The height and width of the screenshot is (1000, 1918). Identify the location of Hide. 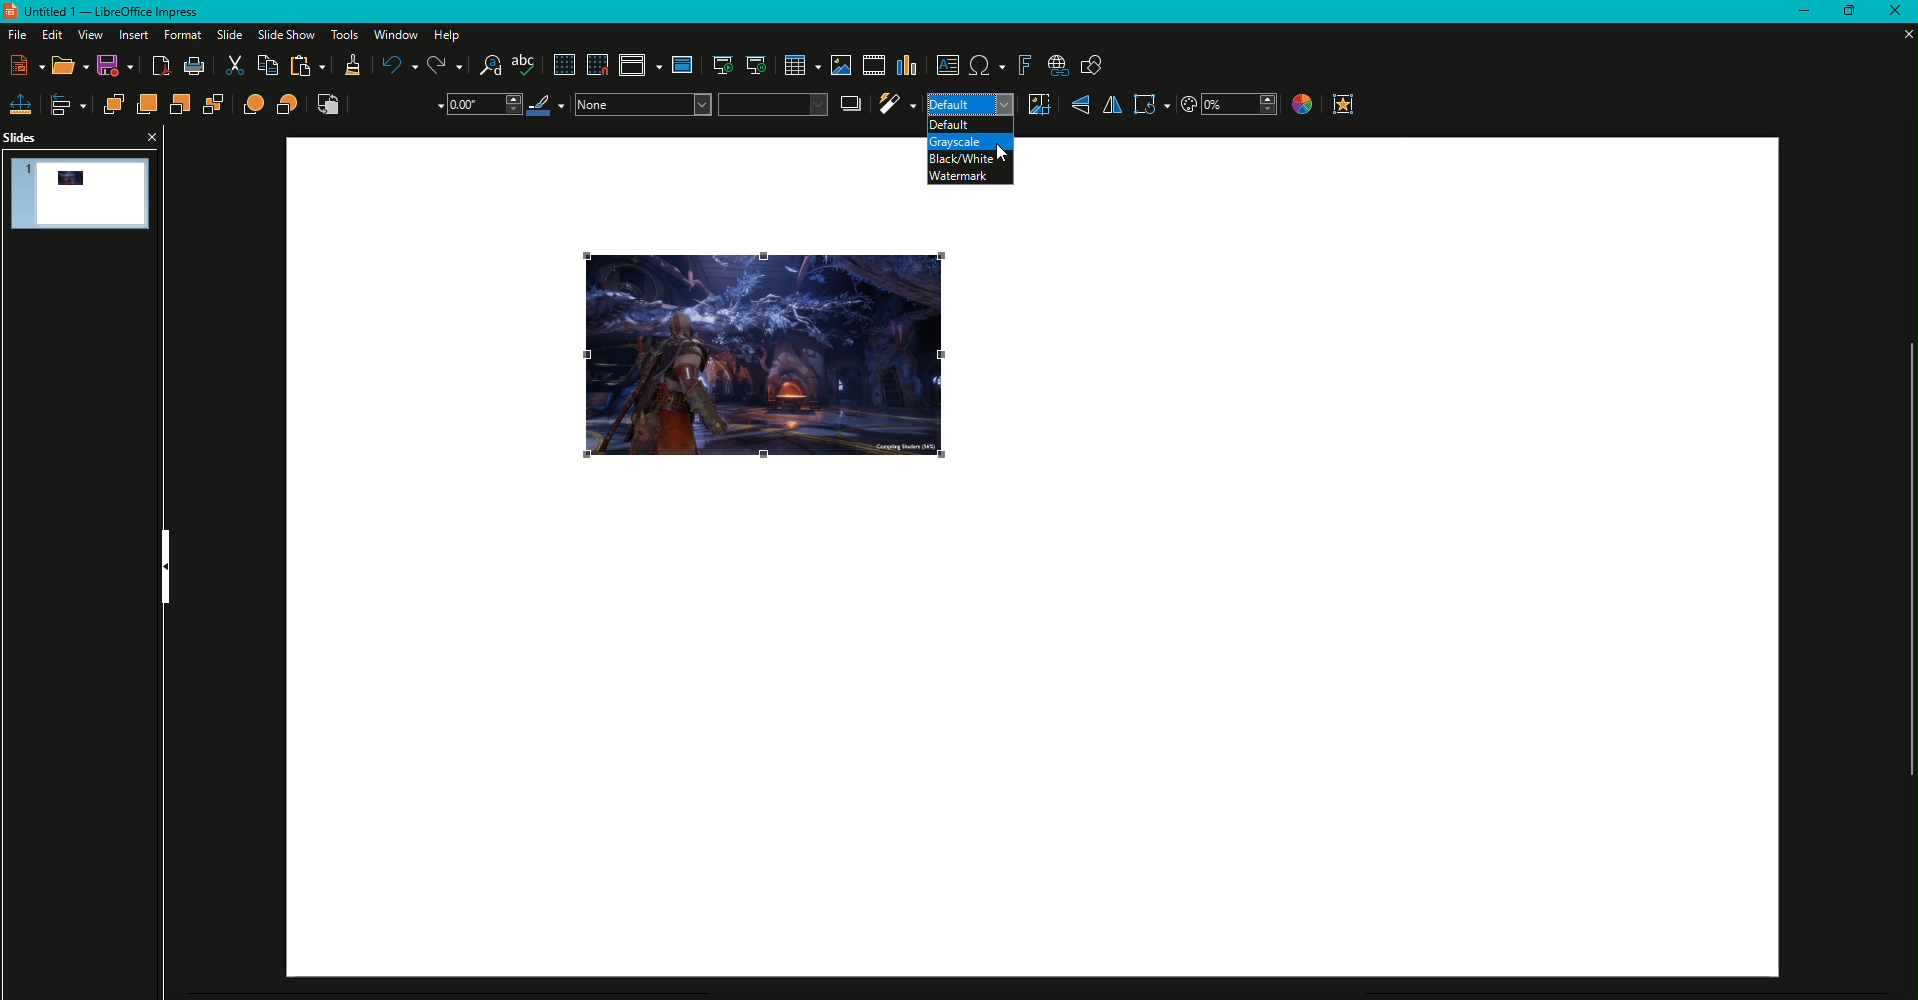
(166, 567).